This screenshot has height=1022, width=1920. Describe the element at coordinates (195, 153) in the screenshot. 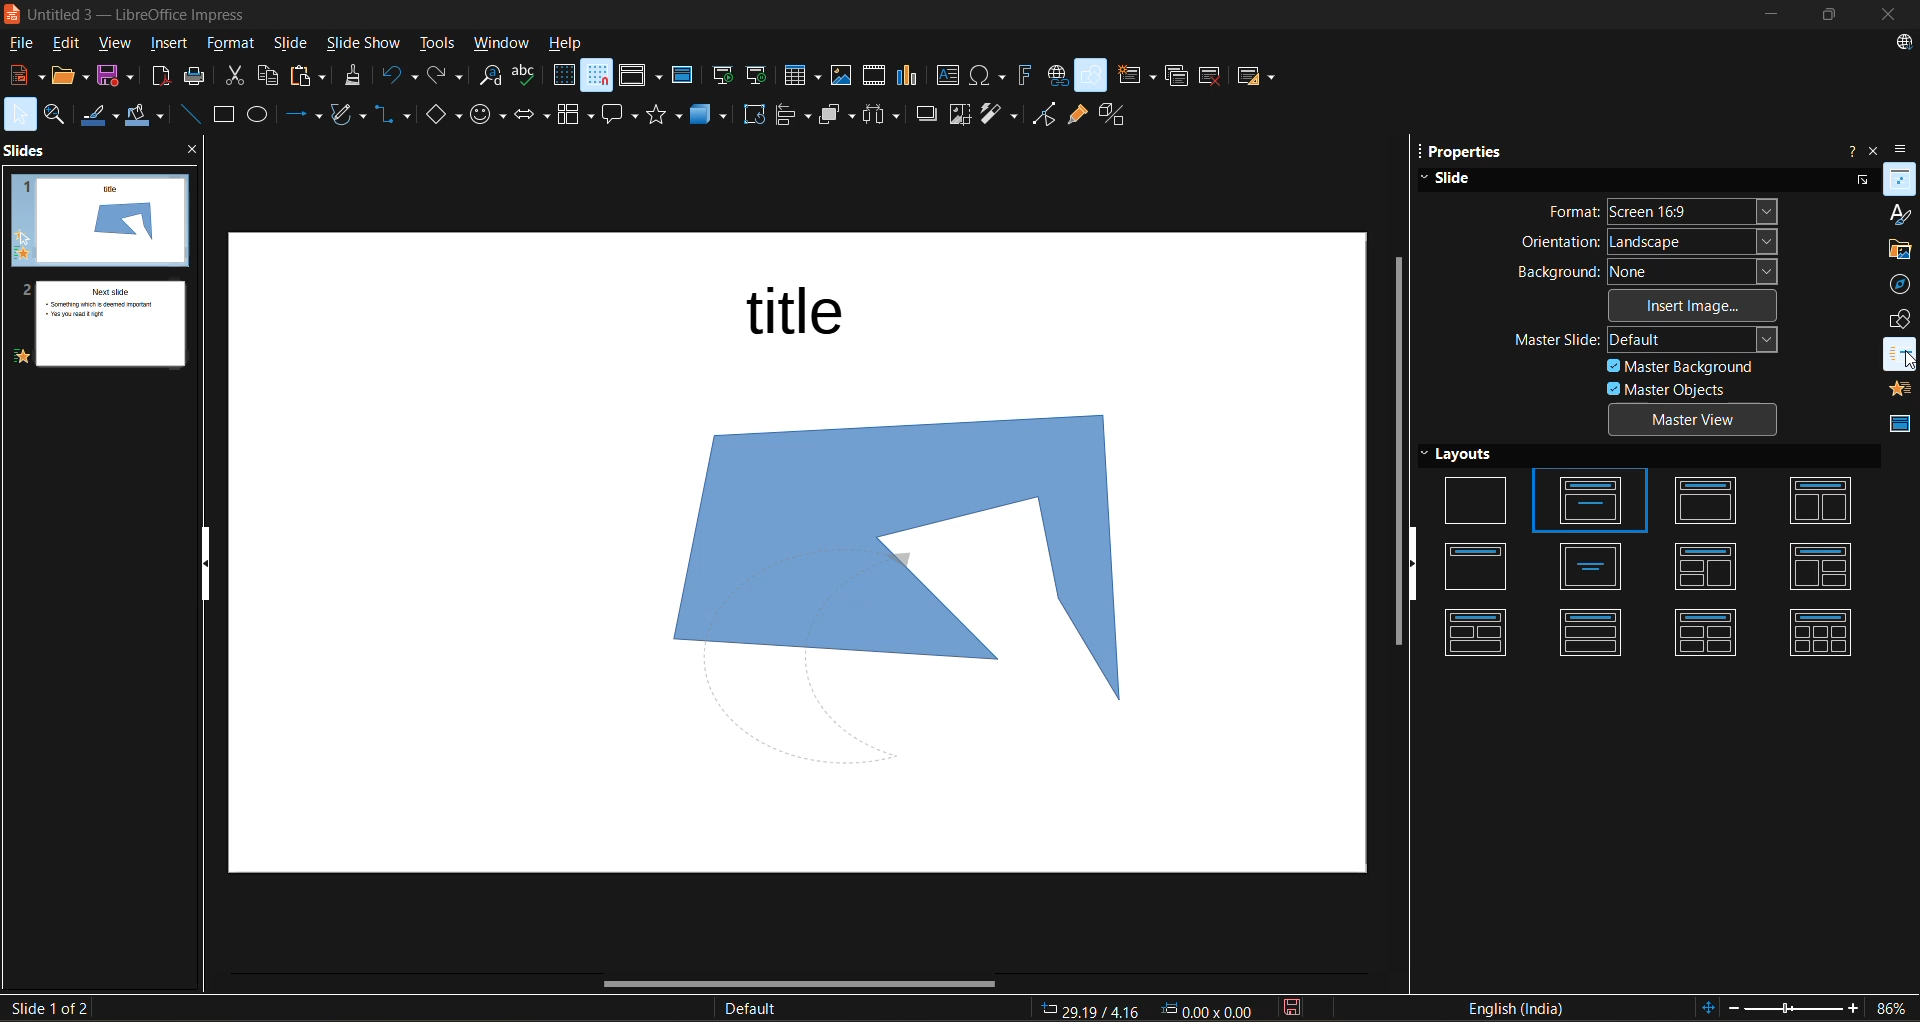

I see `close pane` at that location.